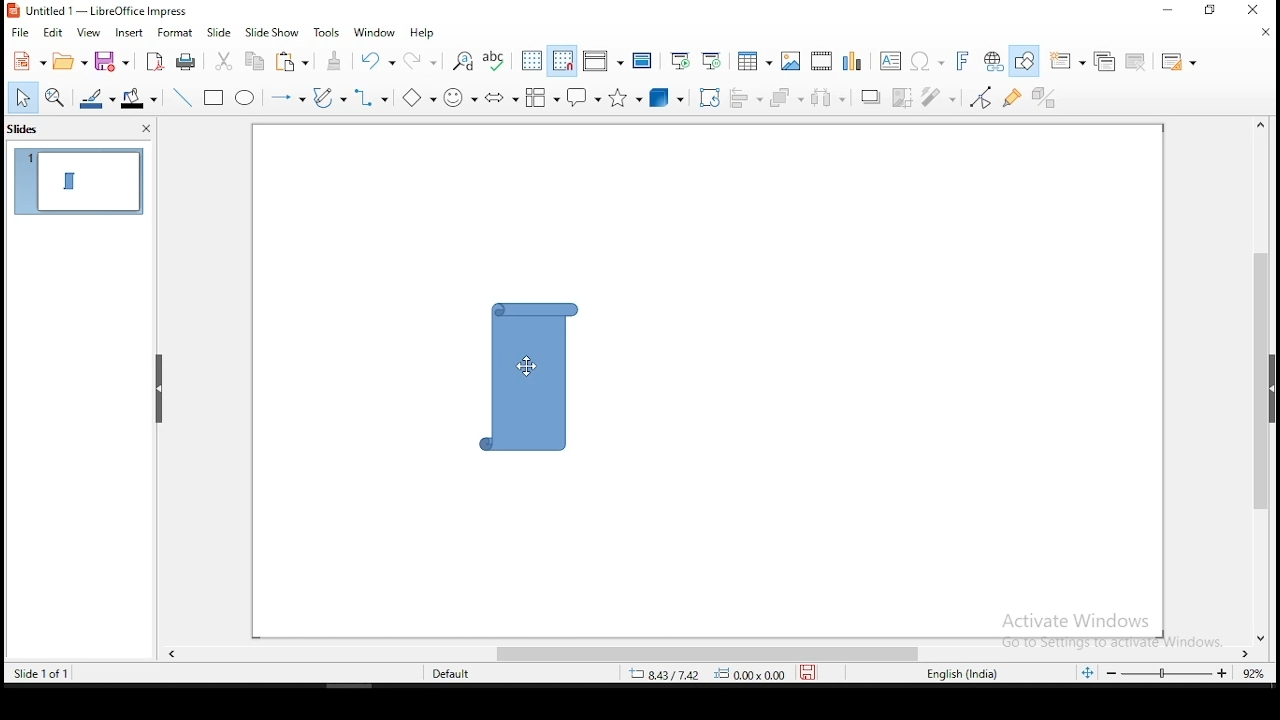 The height and width of the screenshot is (720, 1280). I want to click on file, so click(19, 33).